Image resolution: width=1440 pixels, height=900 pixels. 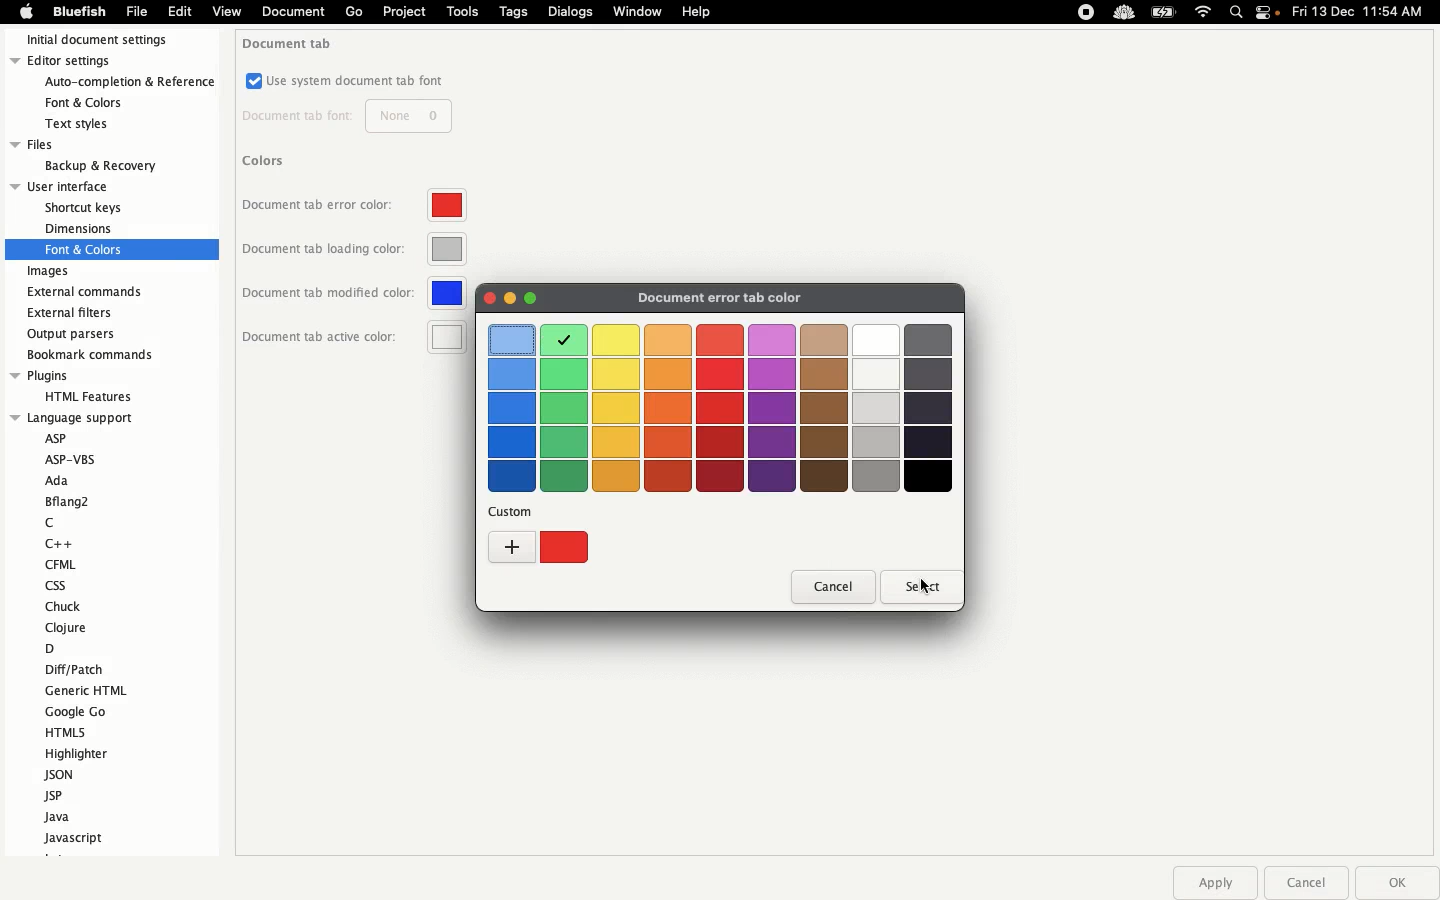 I want to click on Files, so click(x=85, y=144).